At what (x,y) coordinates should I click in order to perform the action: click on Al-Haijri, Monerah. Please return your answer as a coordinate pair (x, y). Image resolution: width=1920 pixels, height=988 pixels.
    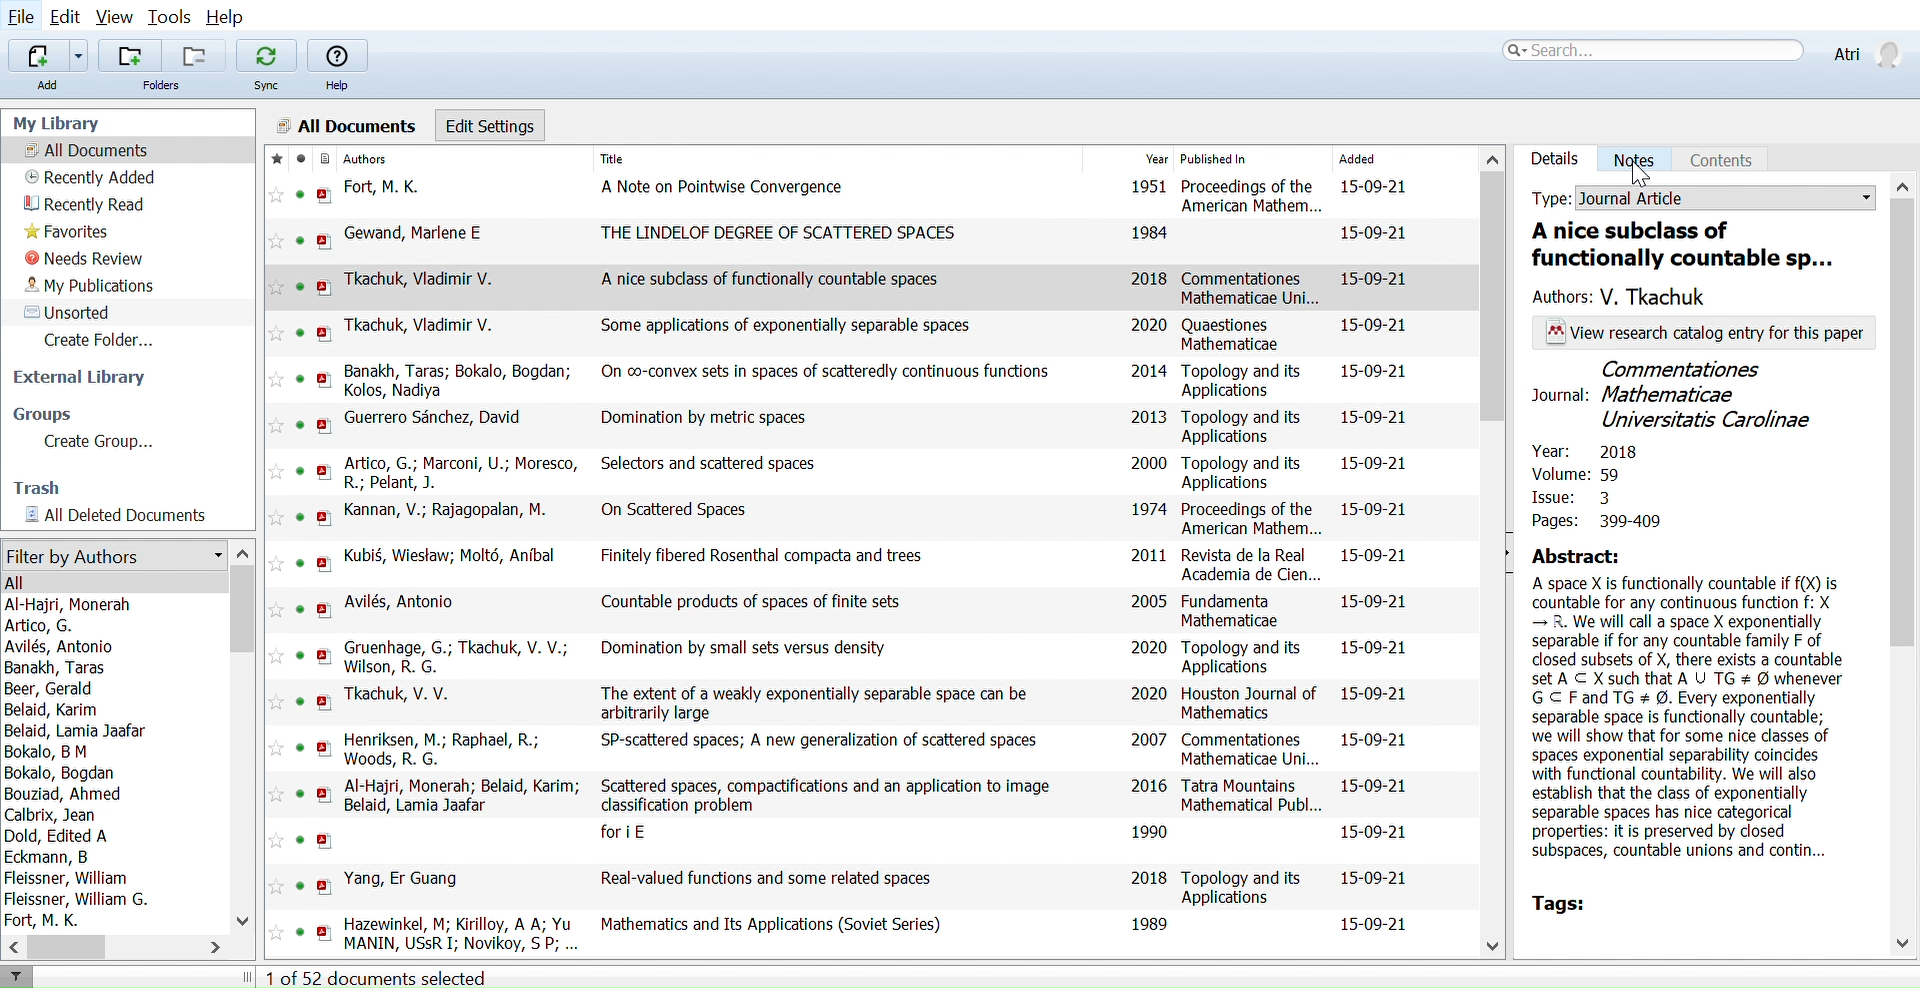
    Looking at the image, I should click on (77, 604).